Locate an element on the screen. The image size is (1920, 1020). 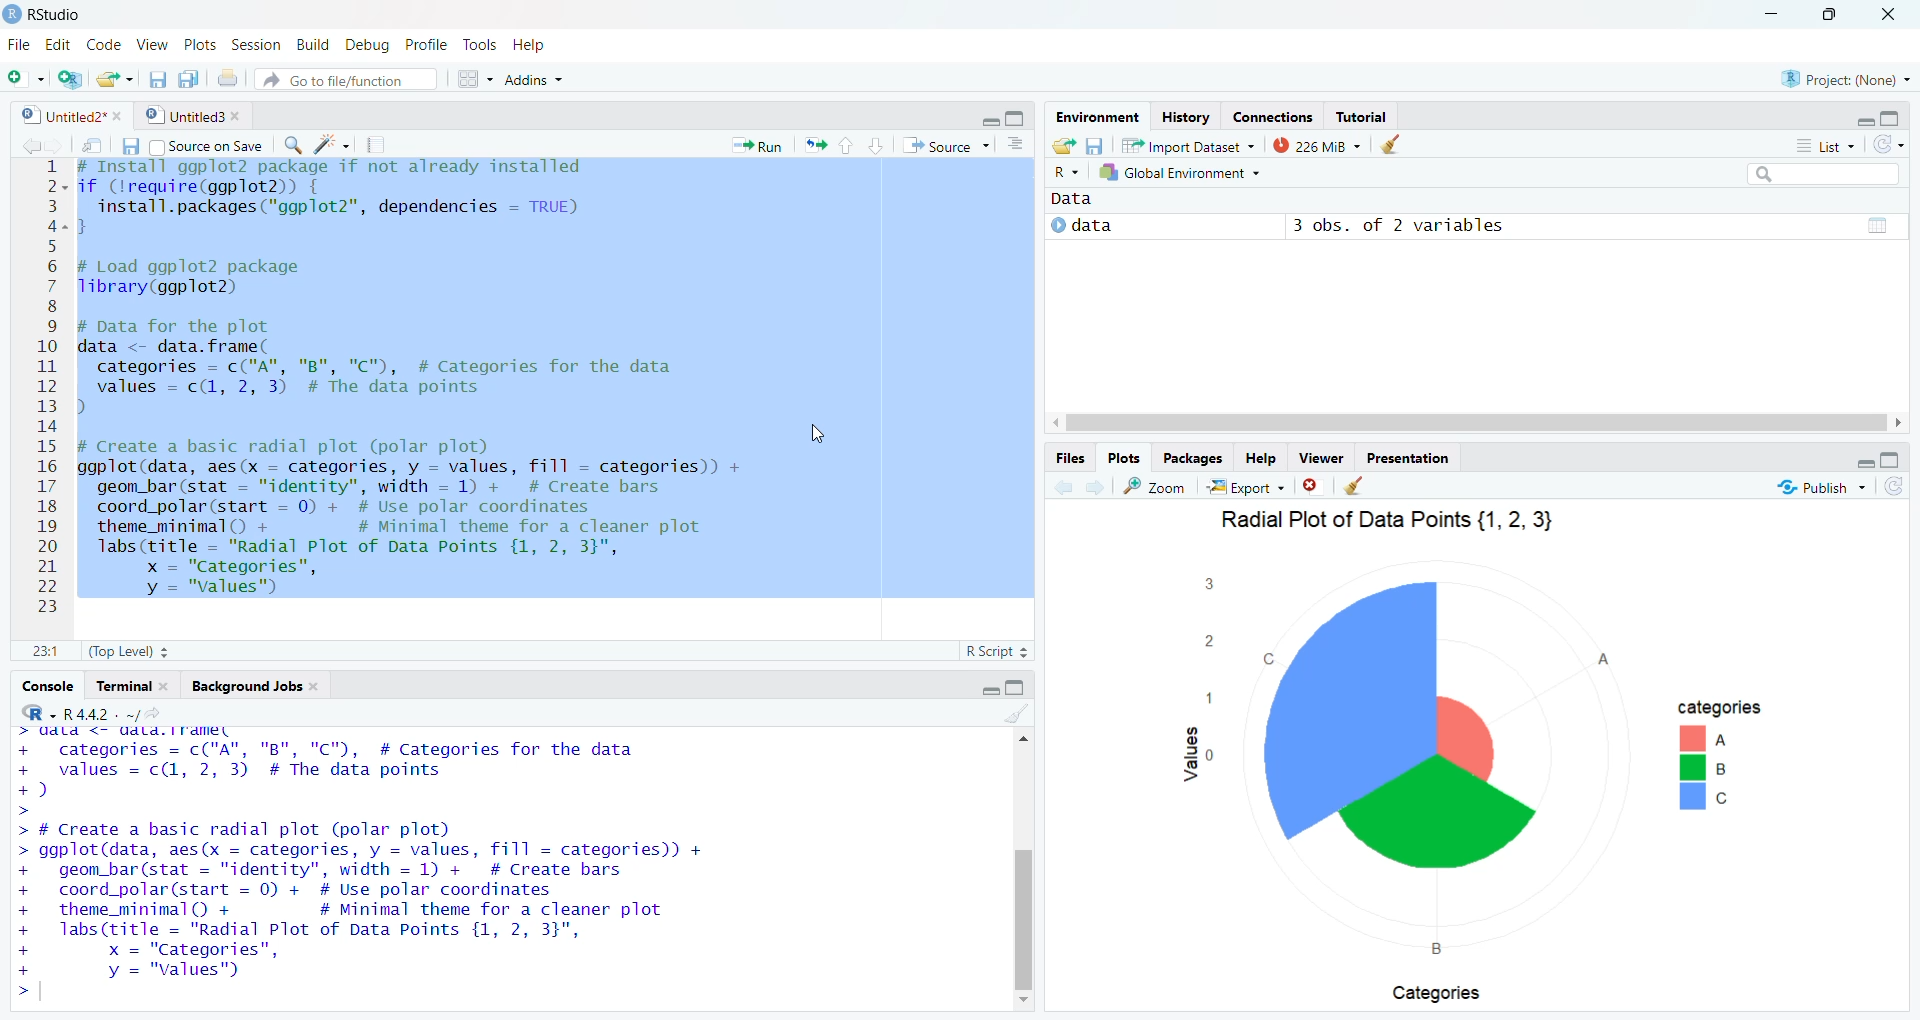
save all documents is located at coordinates (191, 78).